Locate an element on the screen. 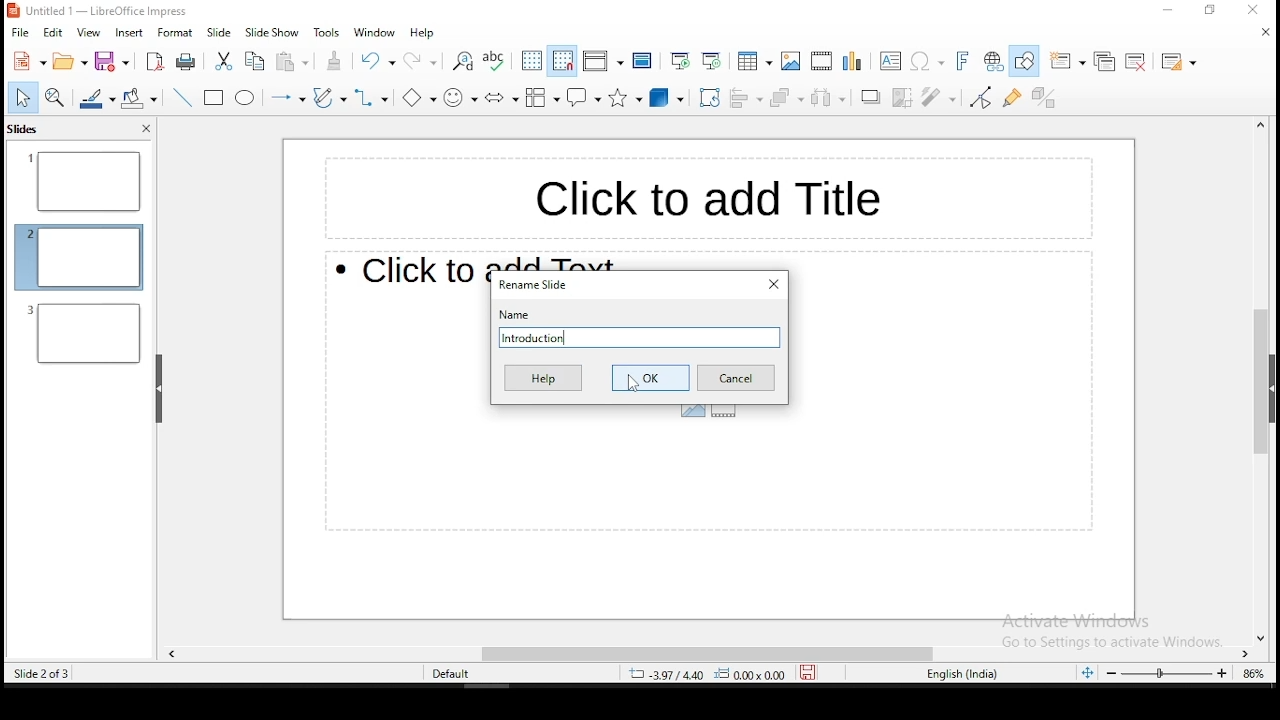 This screenshot has width=1280, height=720. english (india) is located at coordinates (963, 674).